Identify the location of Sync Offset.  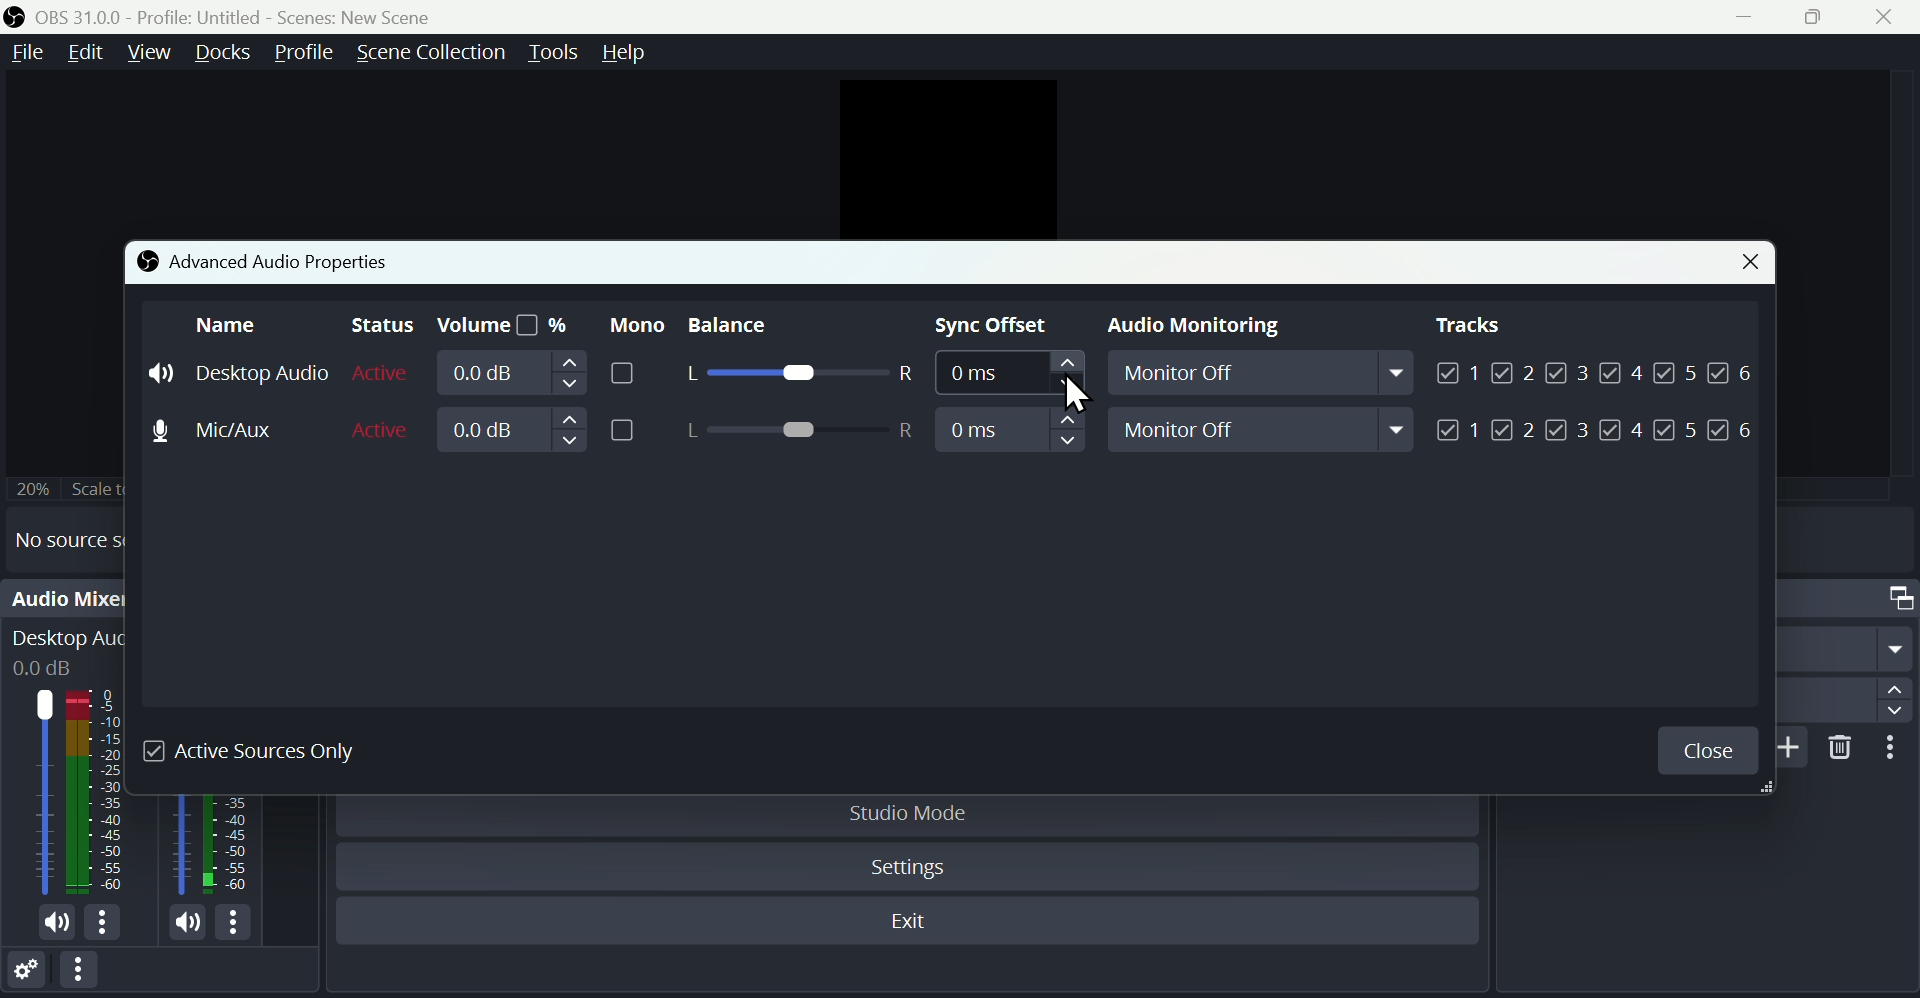
(1007, 376).